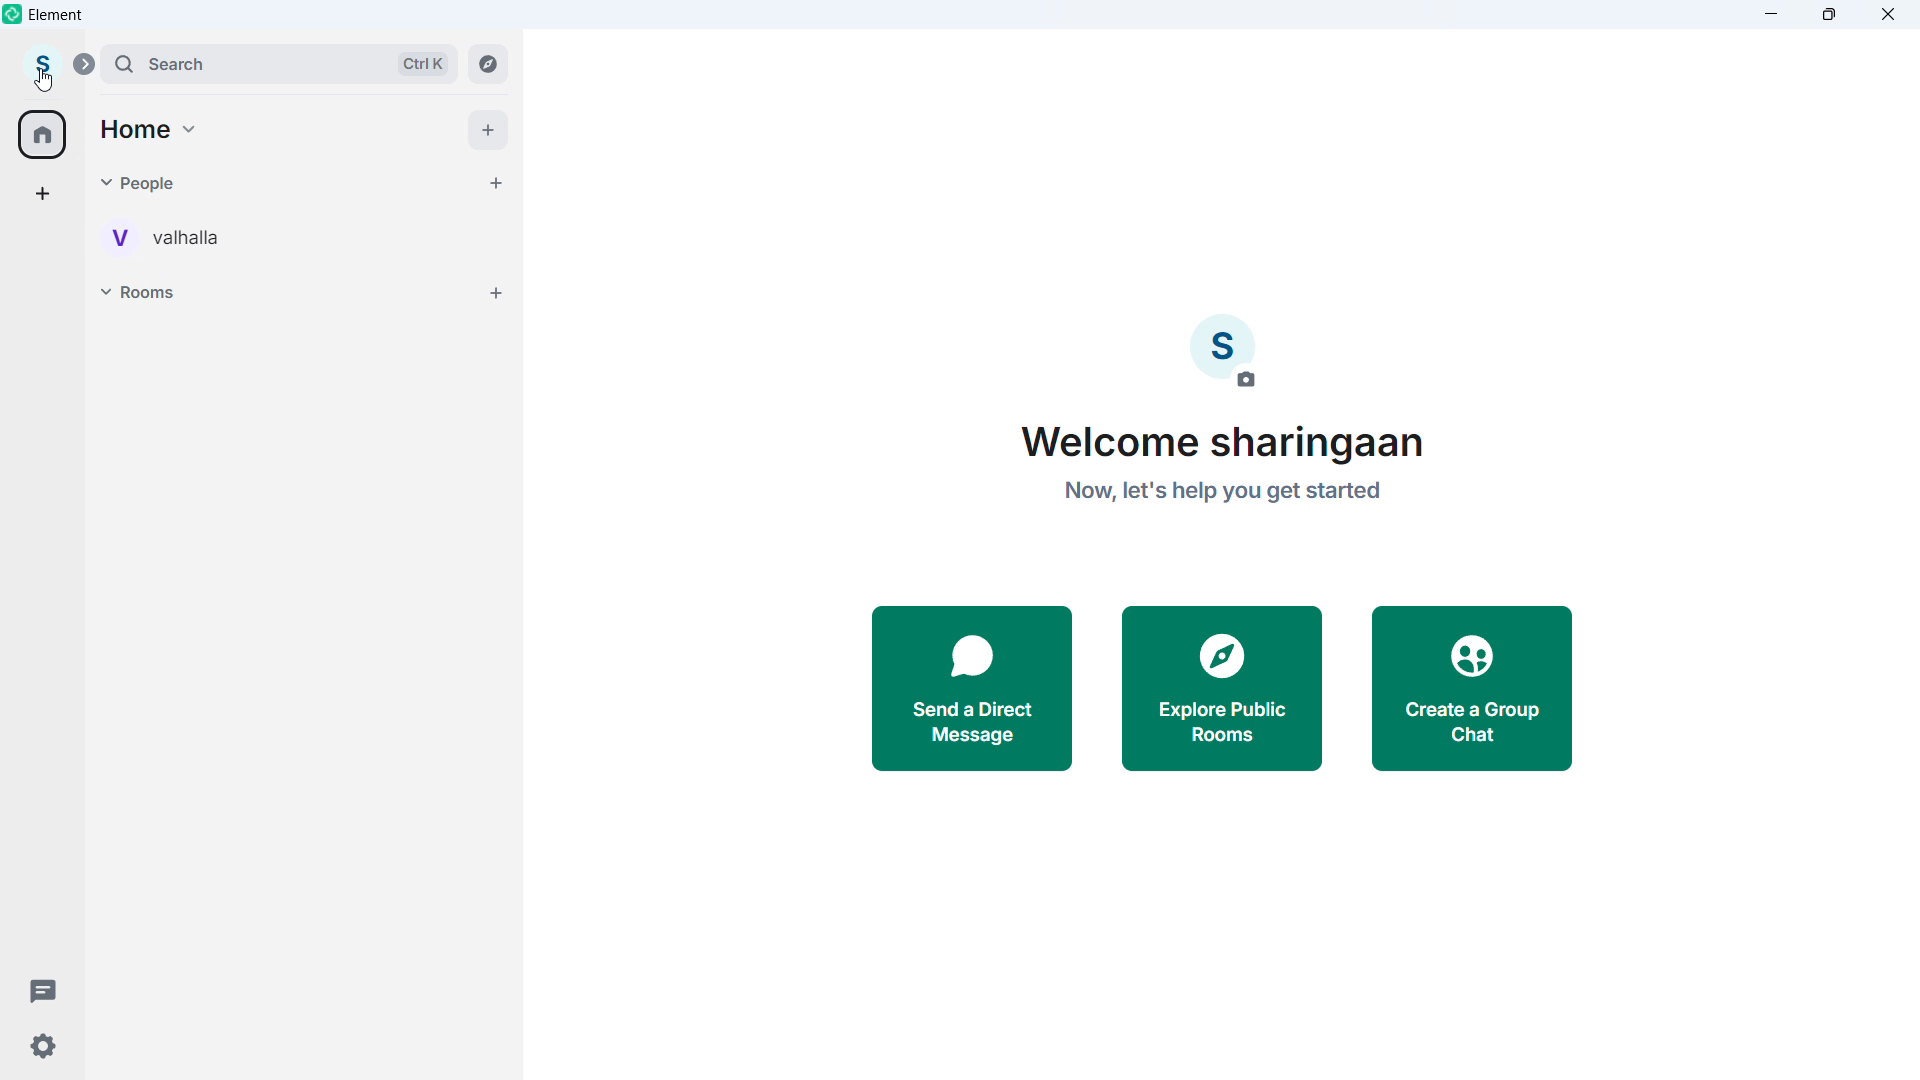 The height and width of the screenshot is (1080, 1920). I want to click on Explore rooms , so click(488, 62).